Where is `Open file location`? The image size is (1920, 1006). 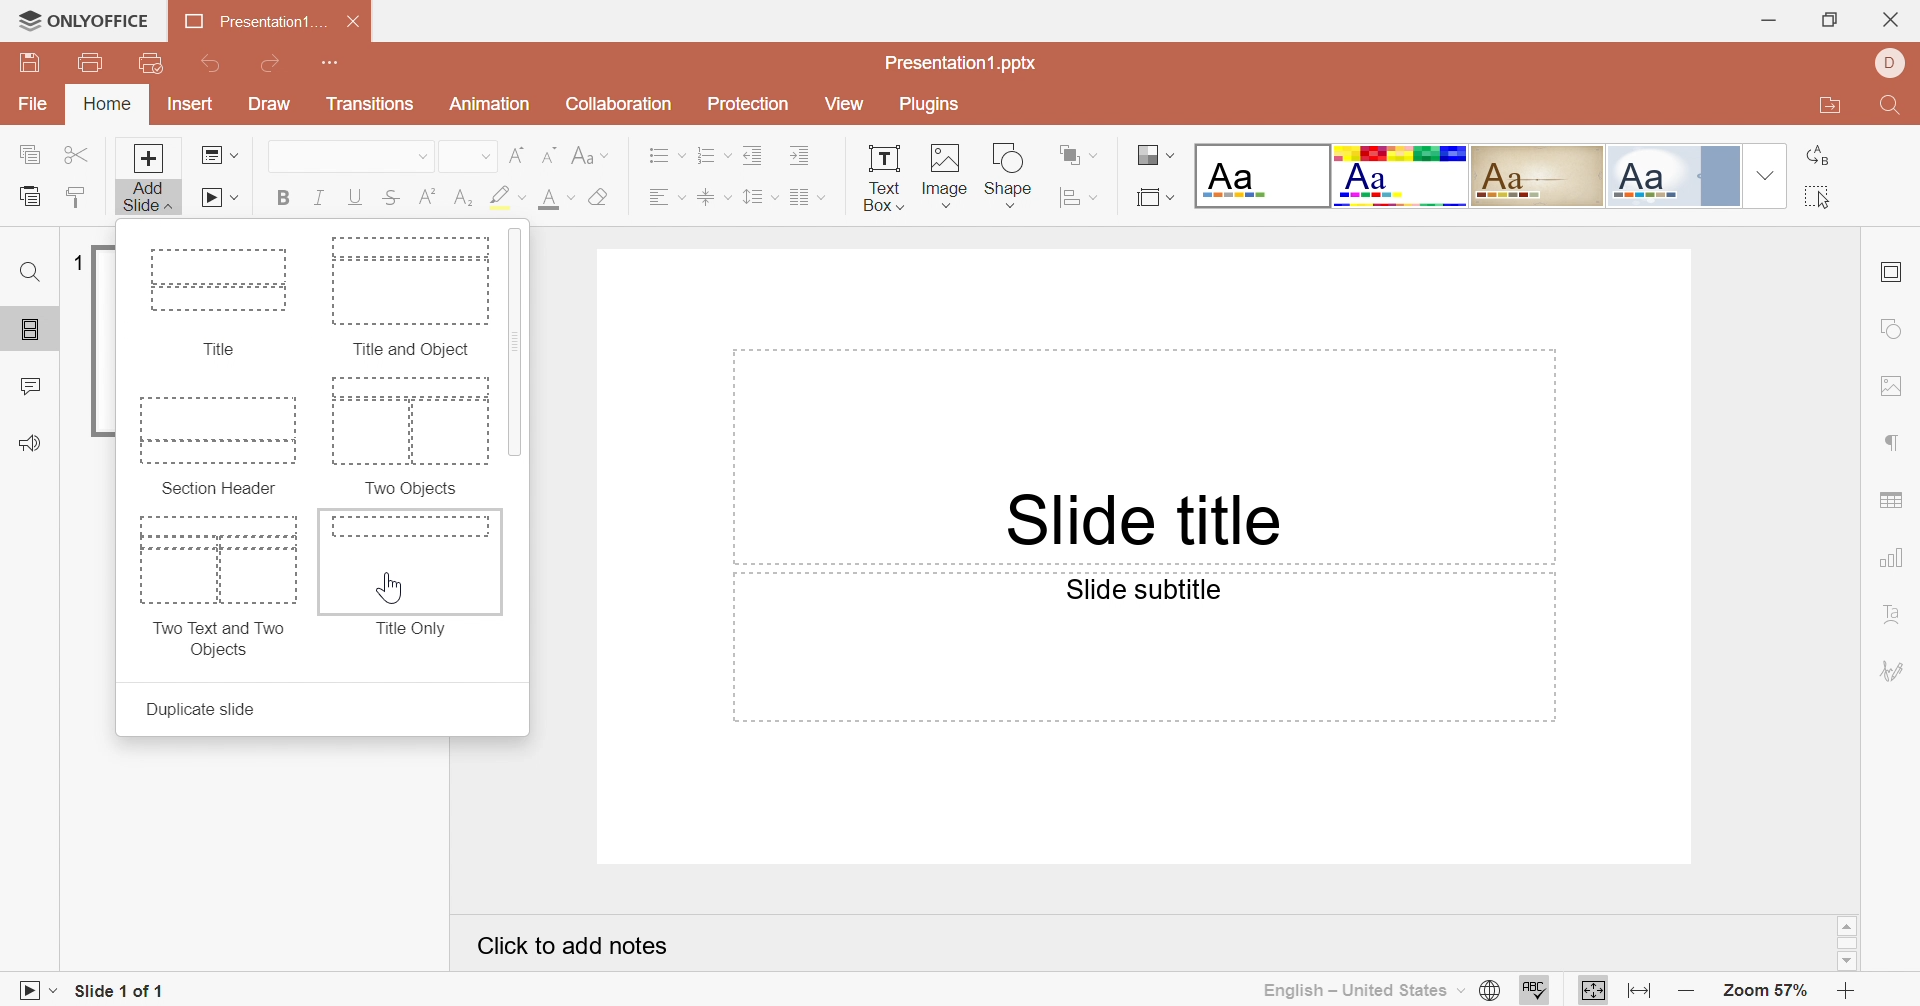
Open file location is located at coordinates (1824, 106).